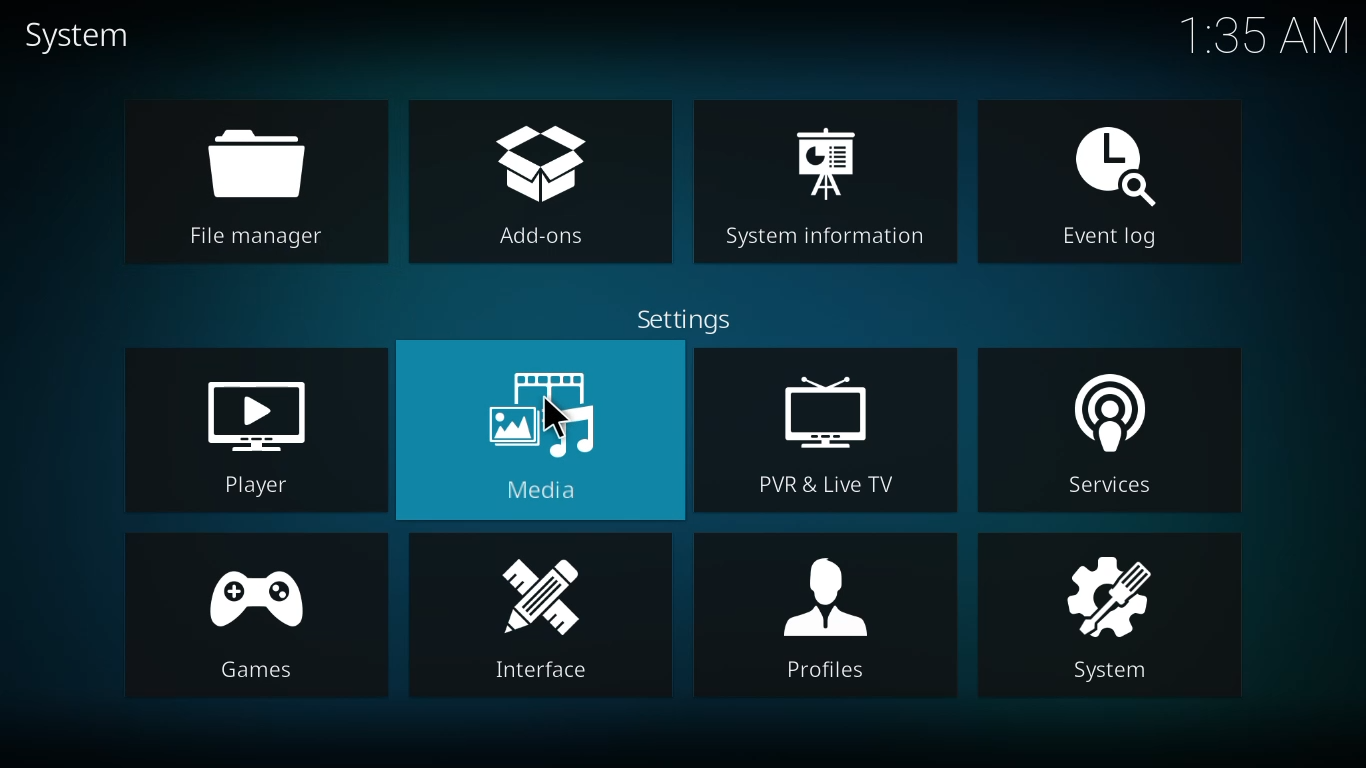  I want to click on media, so click(545, 424).